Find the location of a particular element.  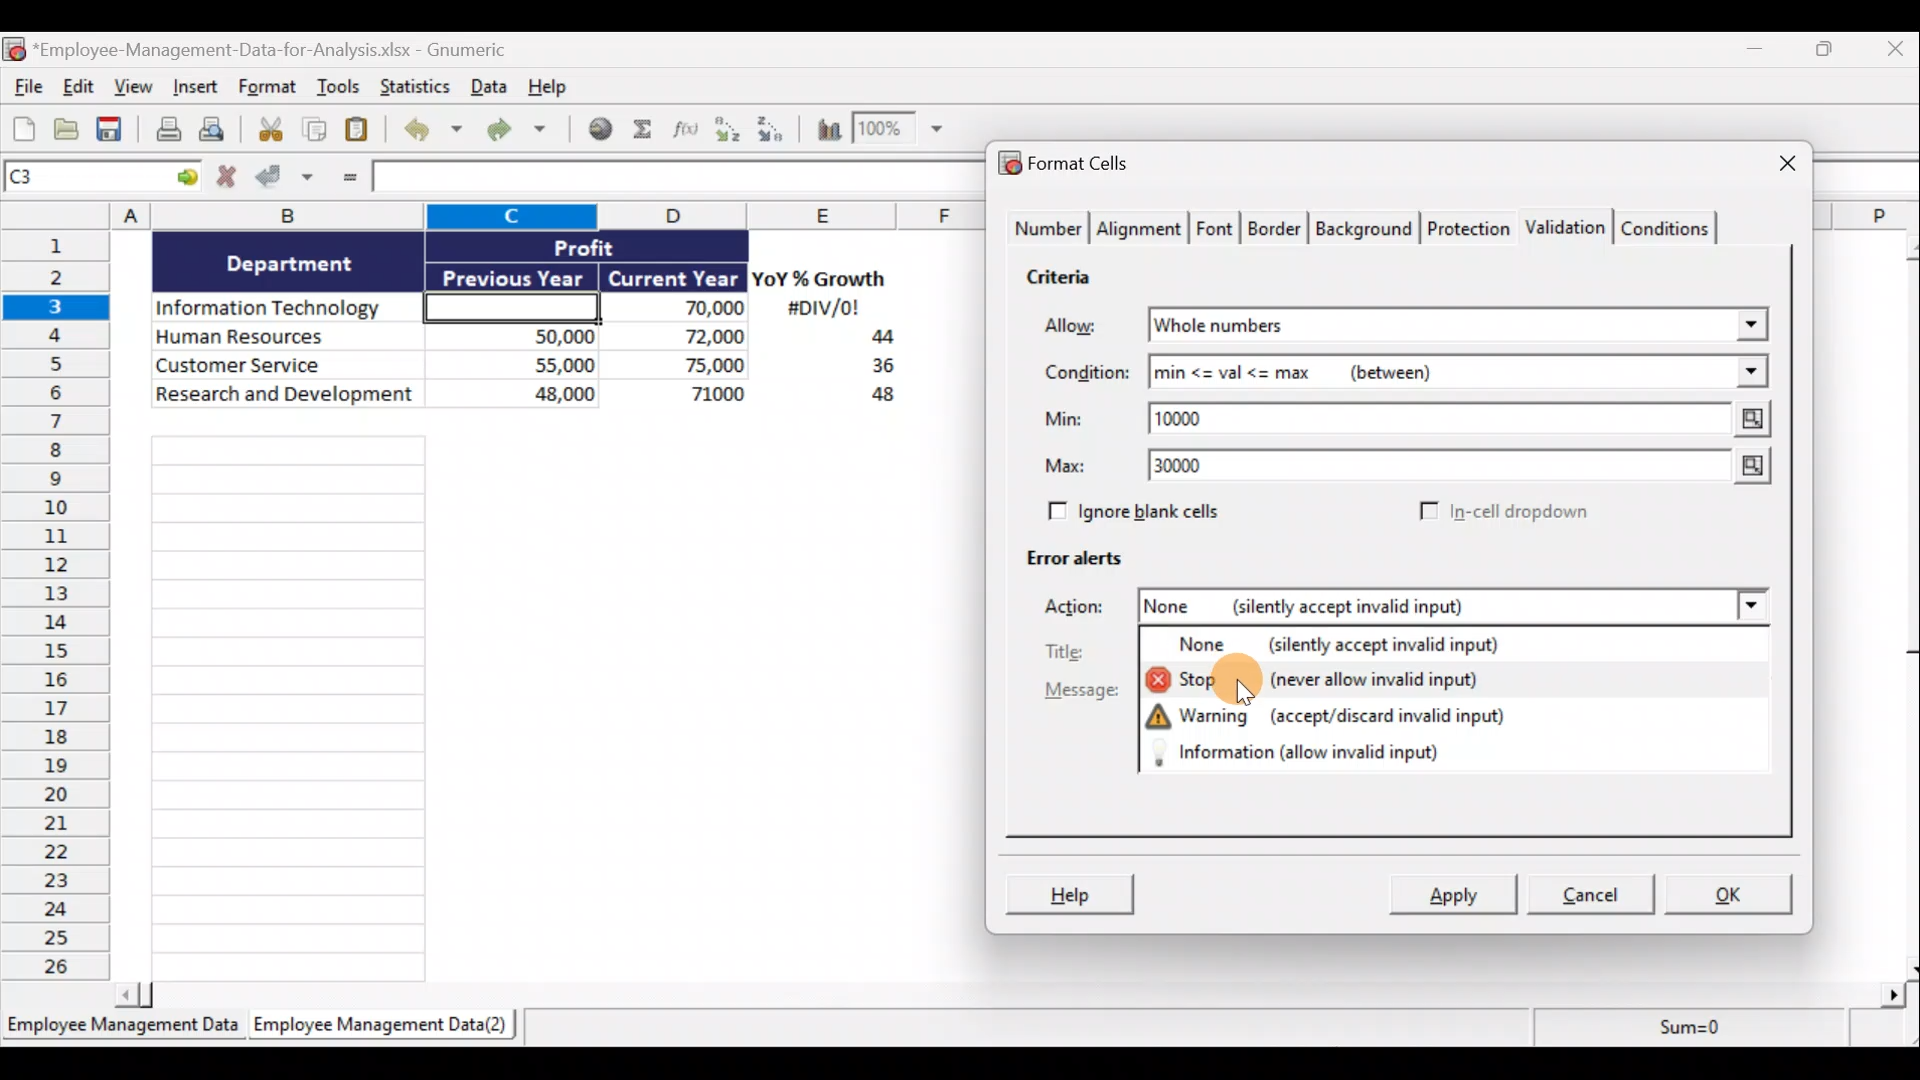

Protection is located at coordinates (1468, 225).